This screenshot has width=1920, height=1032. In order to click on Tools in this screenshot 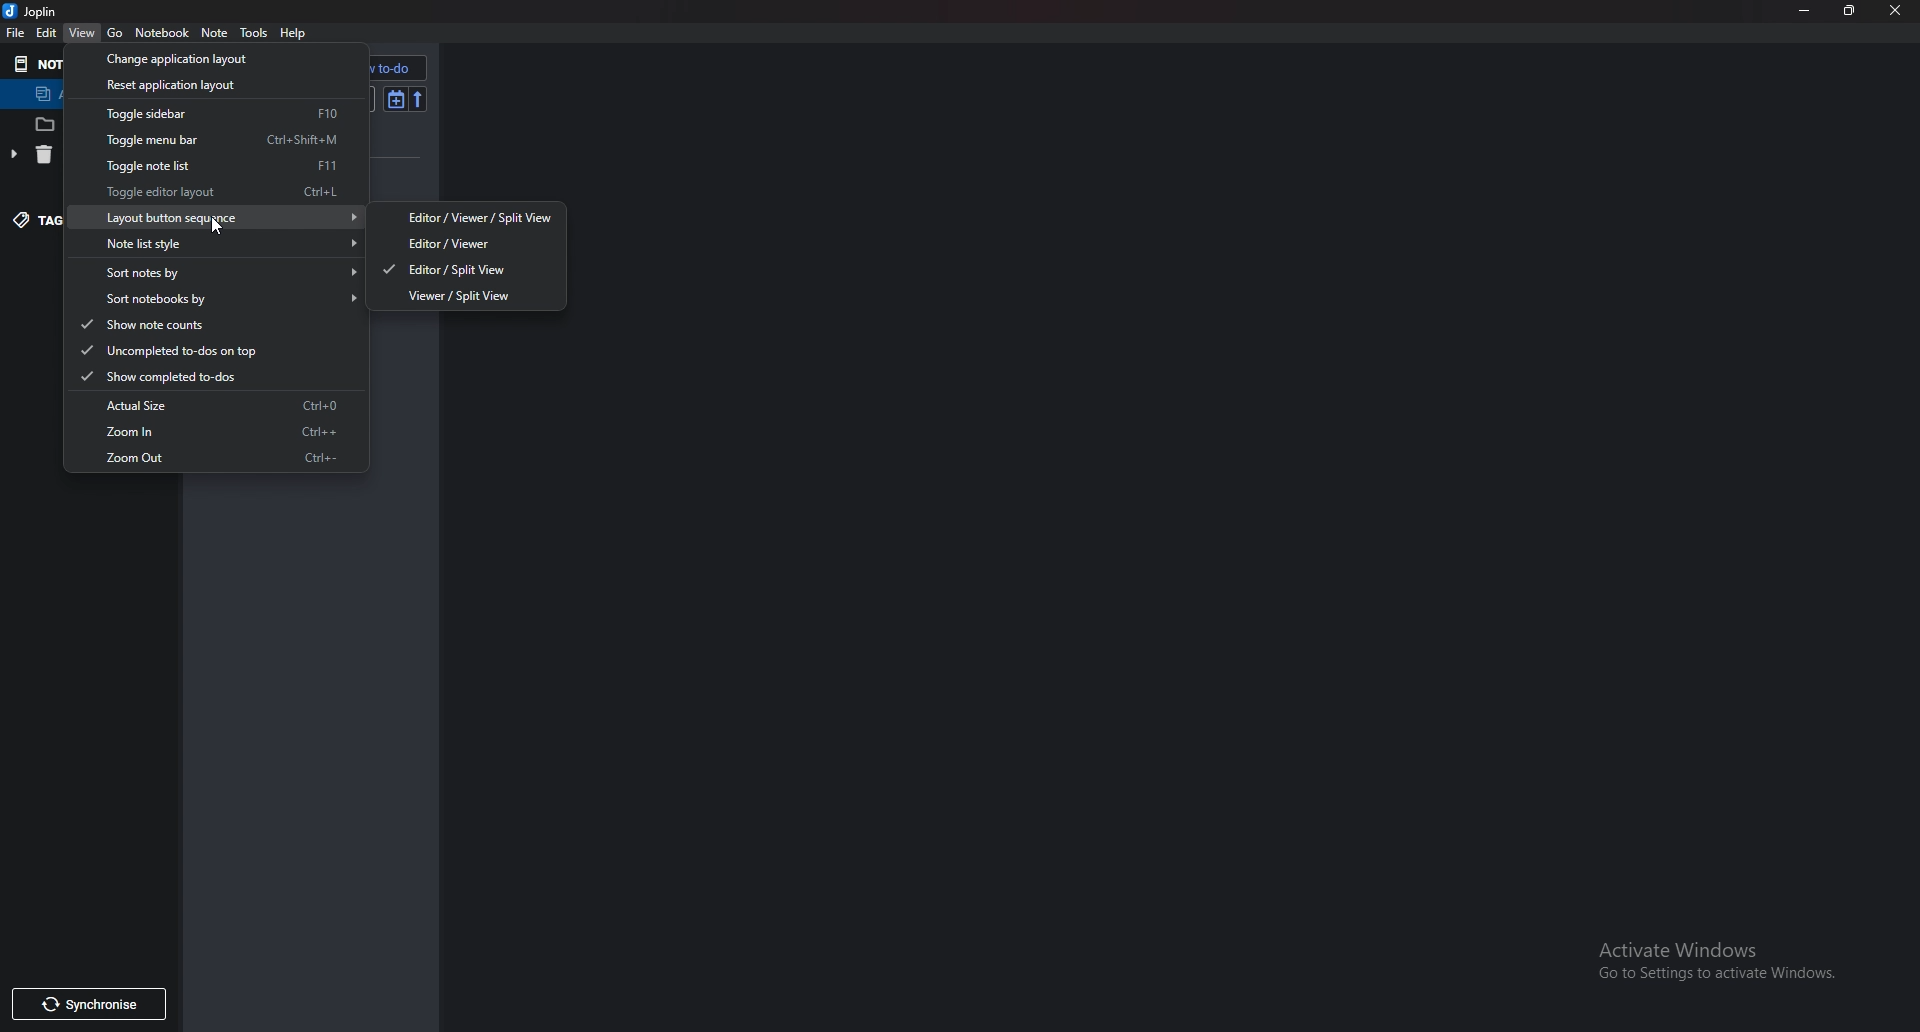, I will do `click(254, 34)`.